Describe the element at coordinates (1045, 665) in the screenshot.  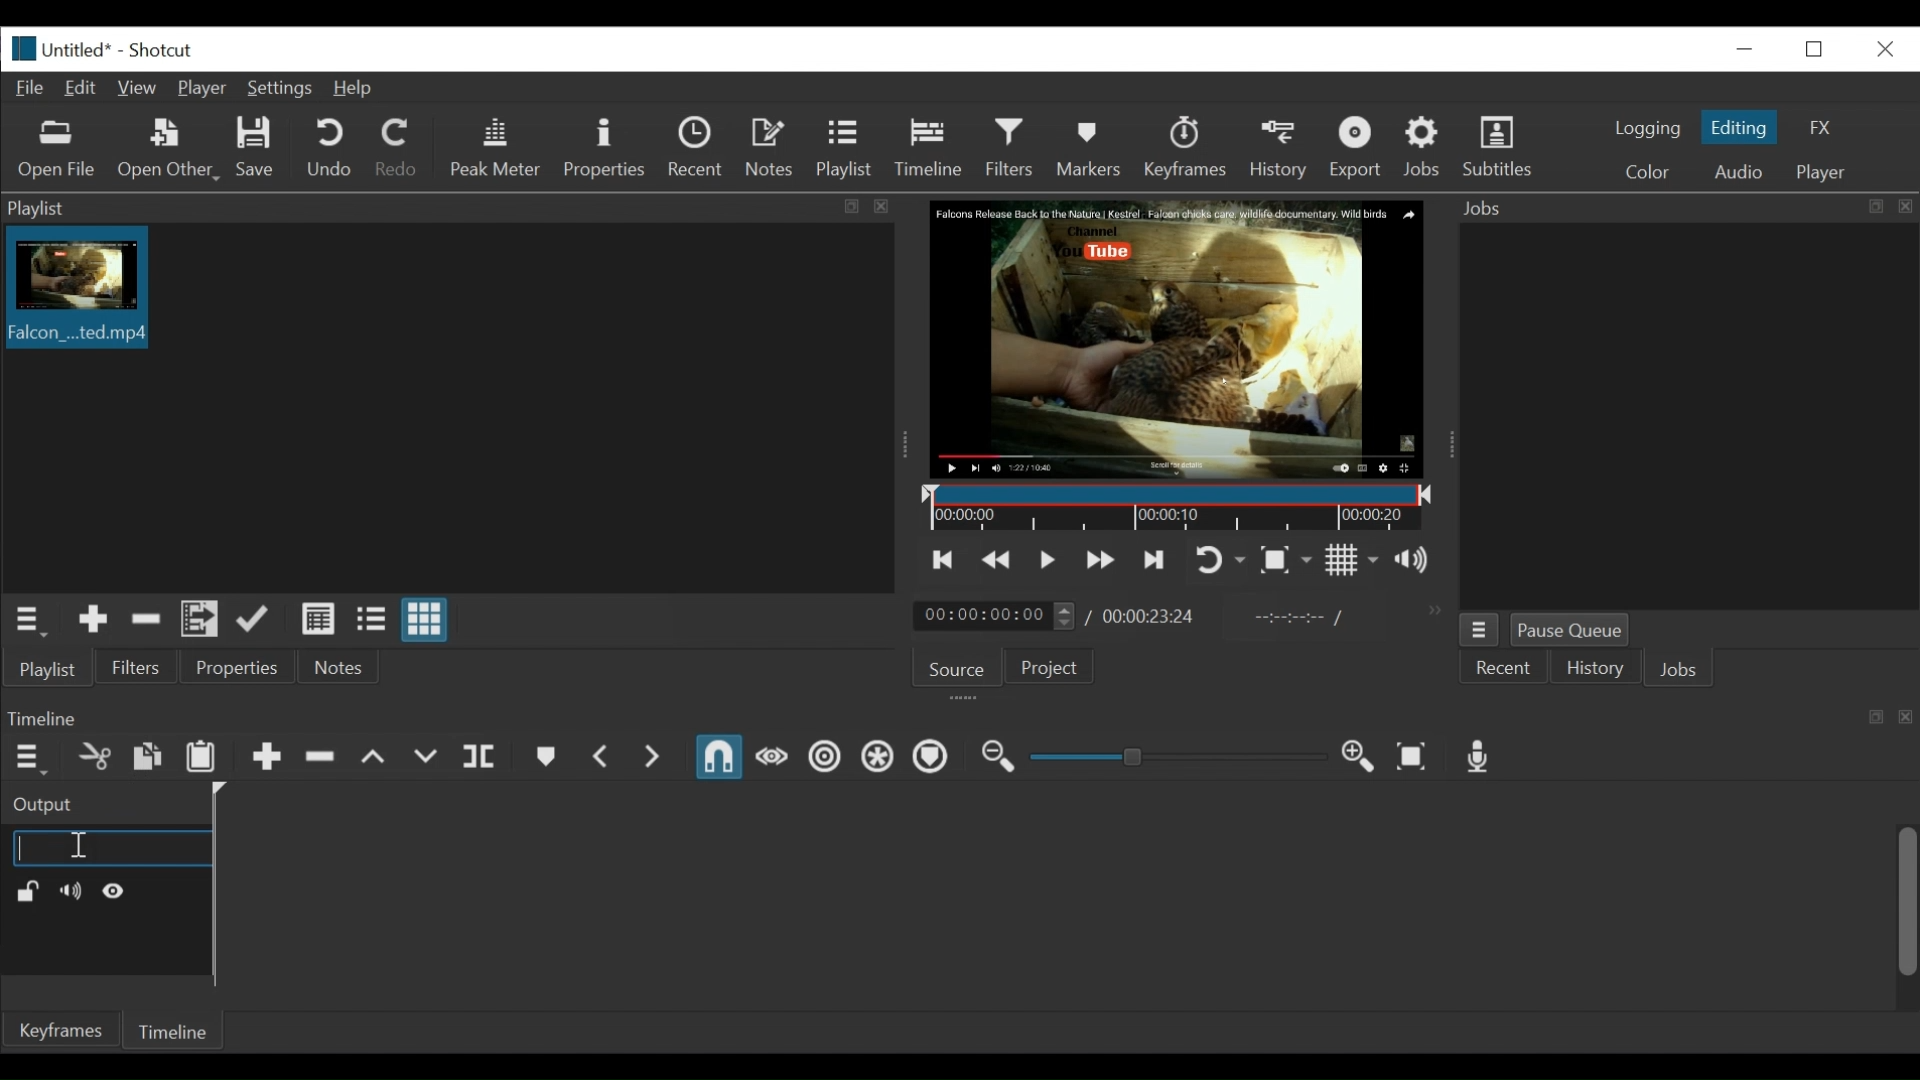
I see `Project` at that location.